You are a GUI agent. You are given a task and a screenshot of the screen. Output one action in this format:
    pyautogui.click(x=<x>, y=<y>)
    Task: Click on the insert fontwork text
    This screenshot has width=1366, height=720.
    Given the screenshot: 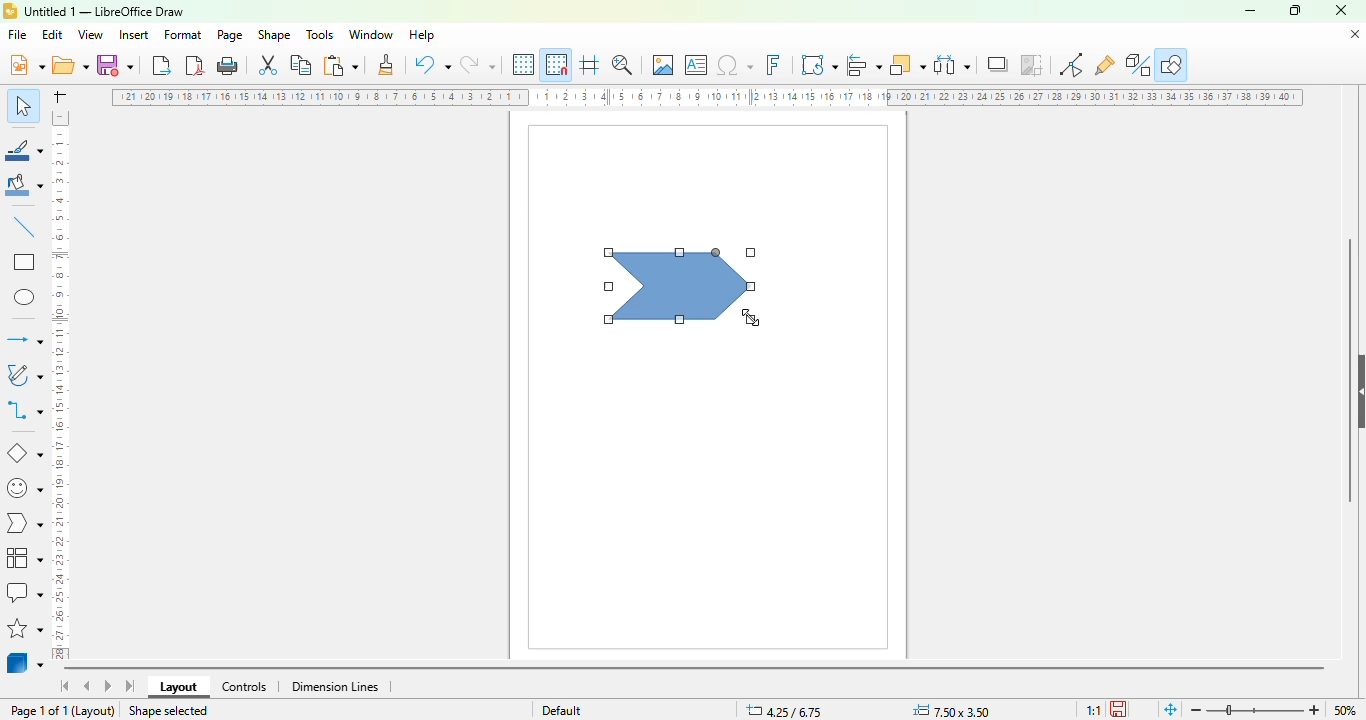 What is the action you would take?
    pyautogui.click(x=773, y=64)
    